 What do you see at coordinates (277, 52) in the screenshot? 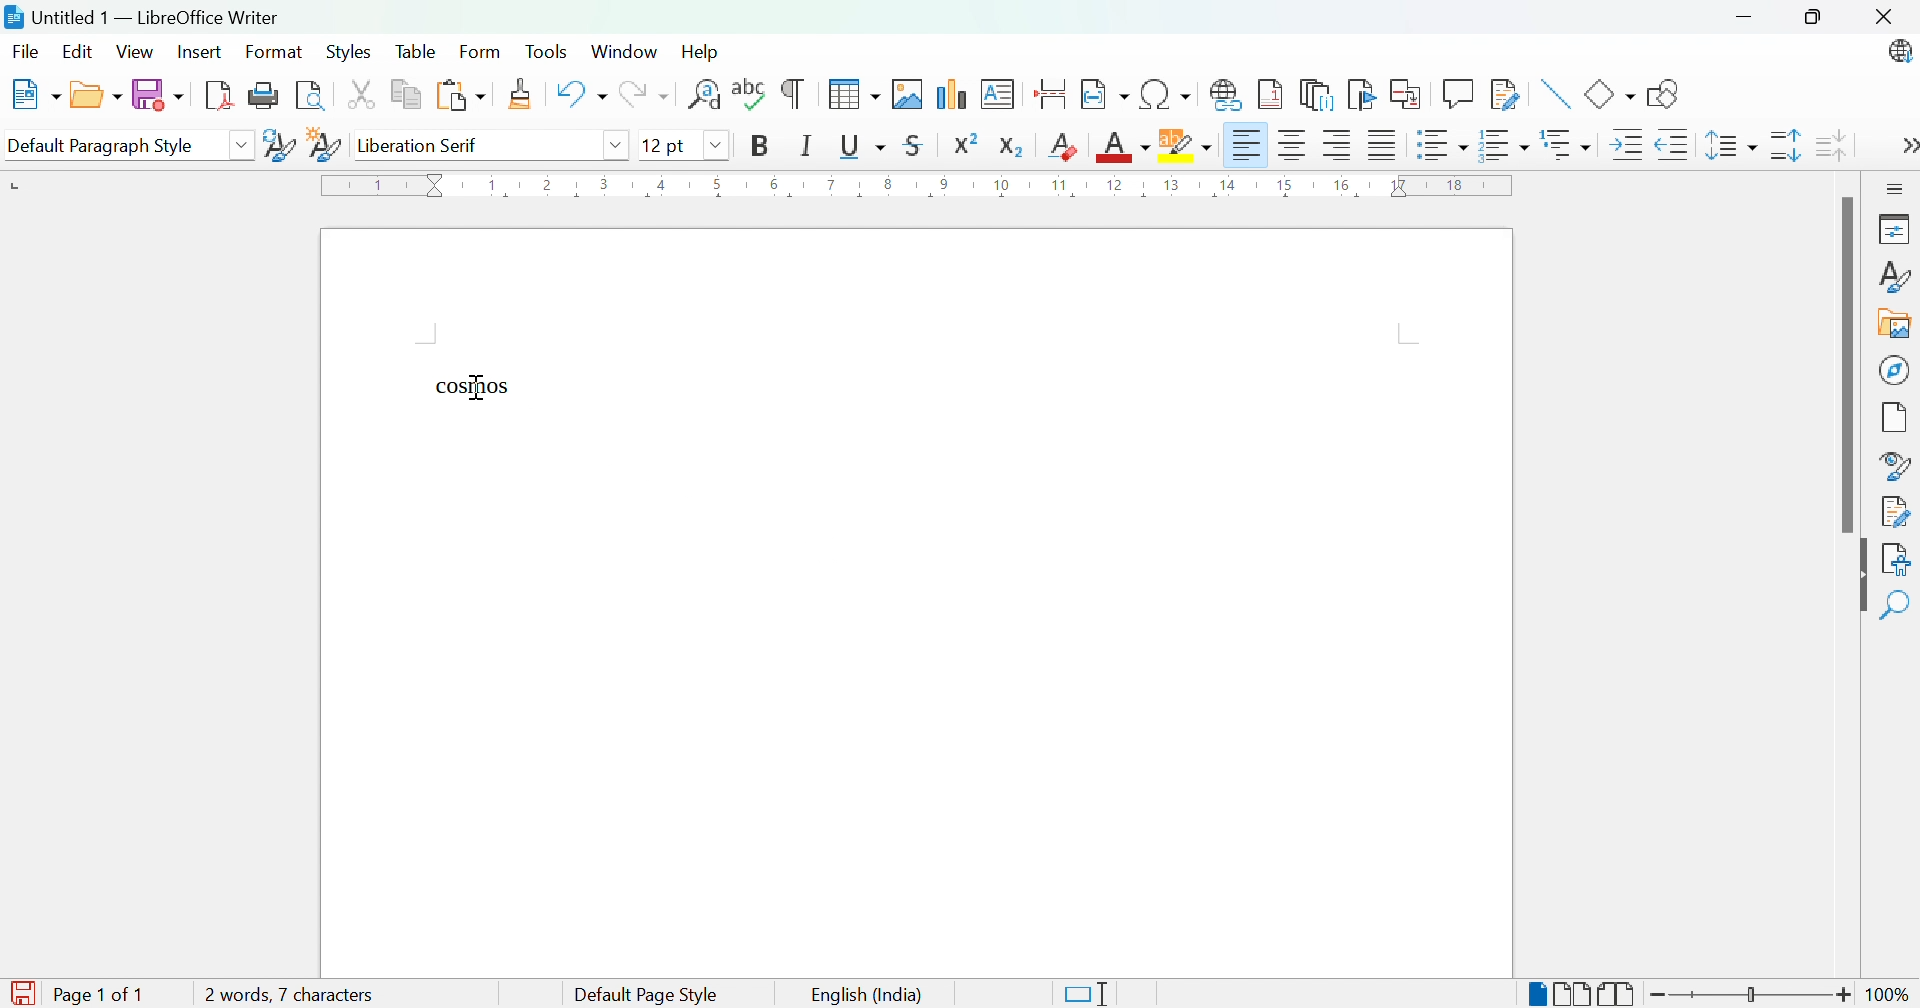
I see `Format` at bounding box center [277, 52].